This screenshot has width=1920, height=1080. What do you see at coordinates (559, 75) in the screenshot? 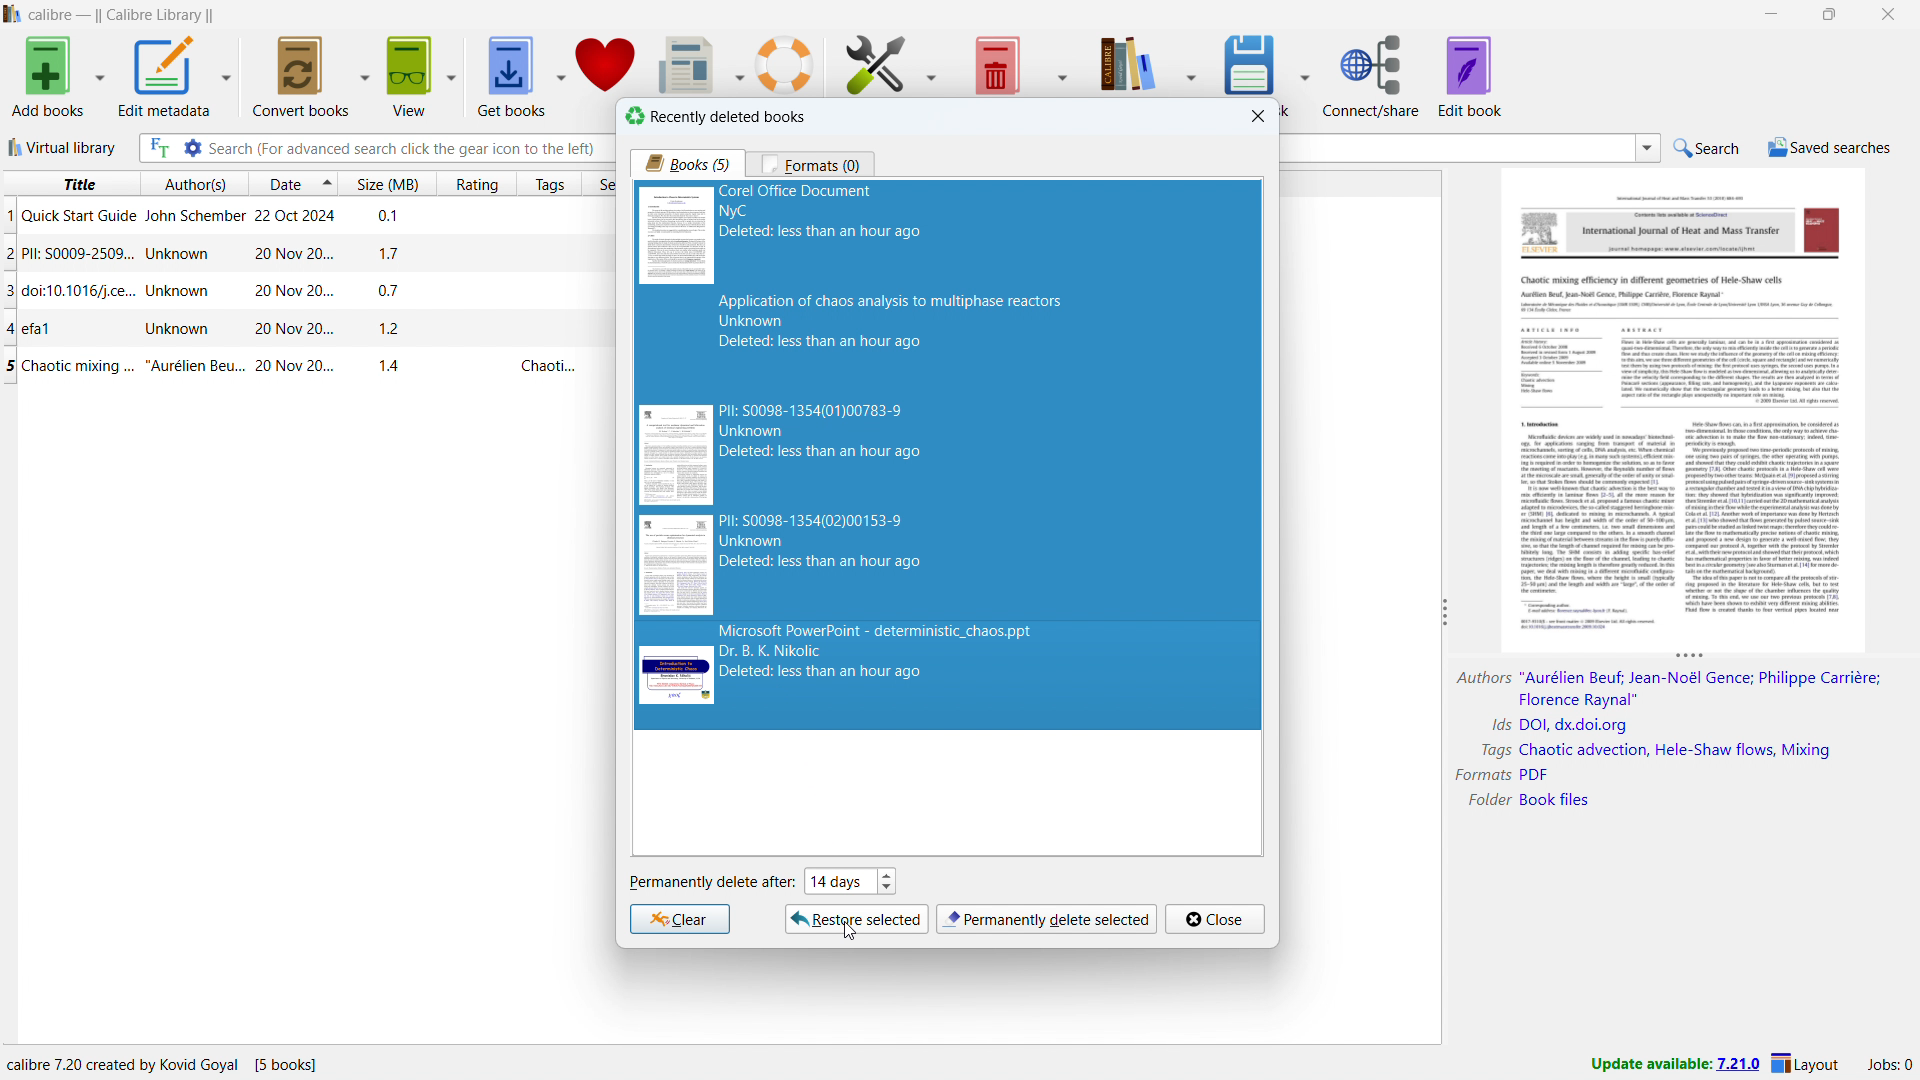
I see `get books options` at bounding box center [559, 75].